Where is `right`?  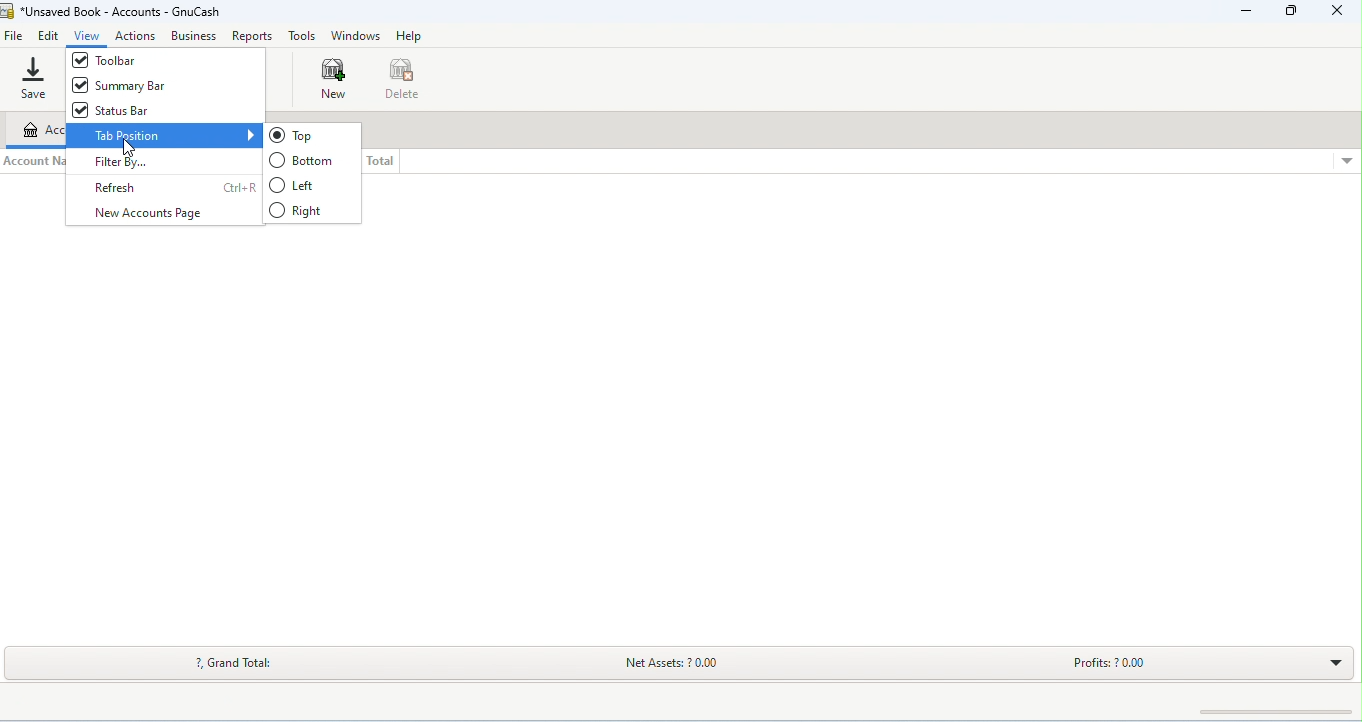
right is located at coordinates (312, 212).